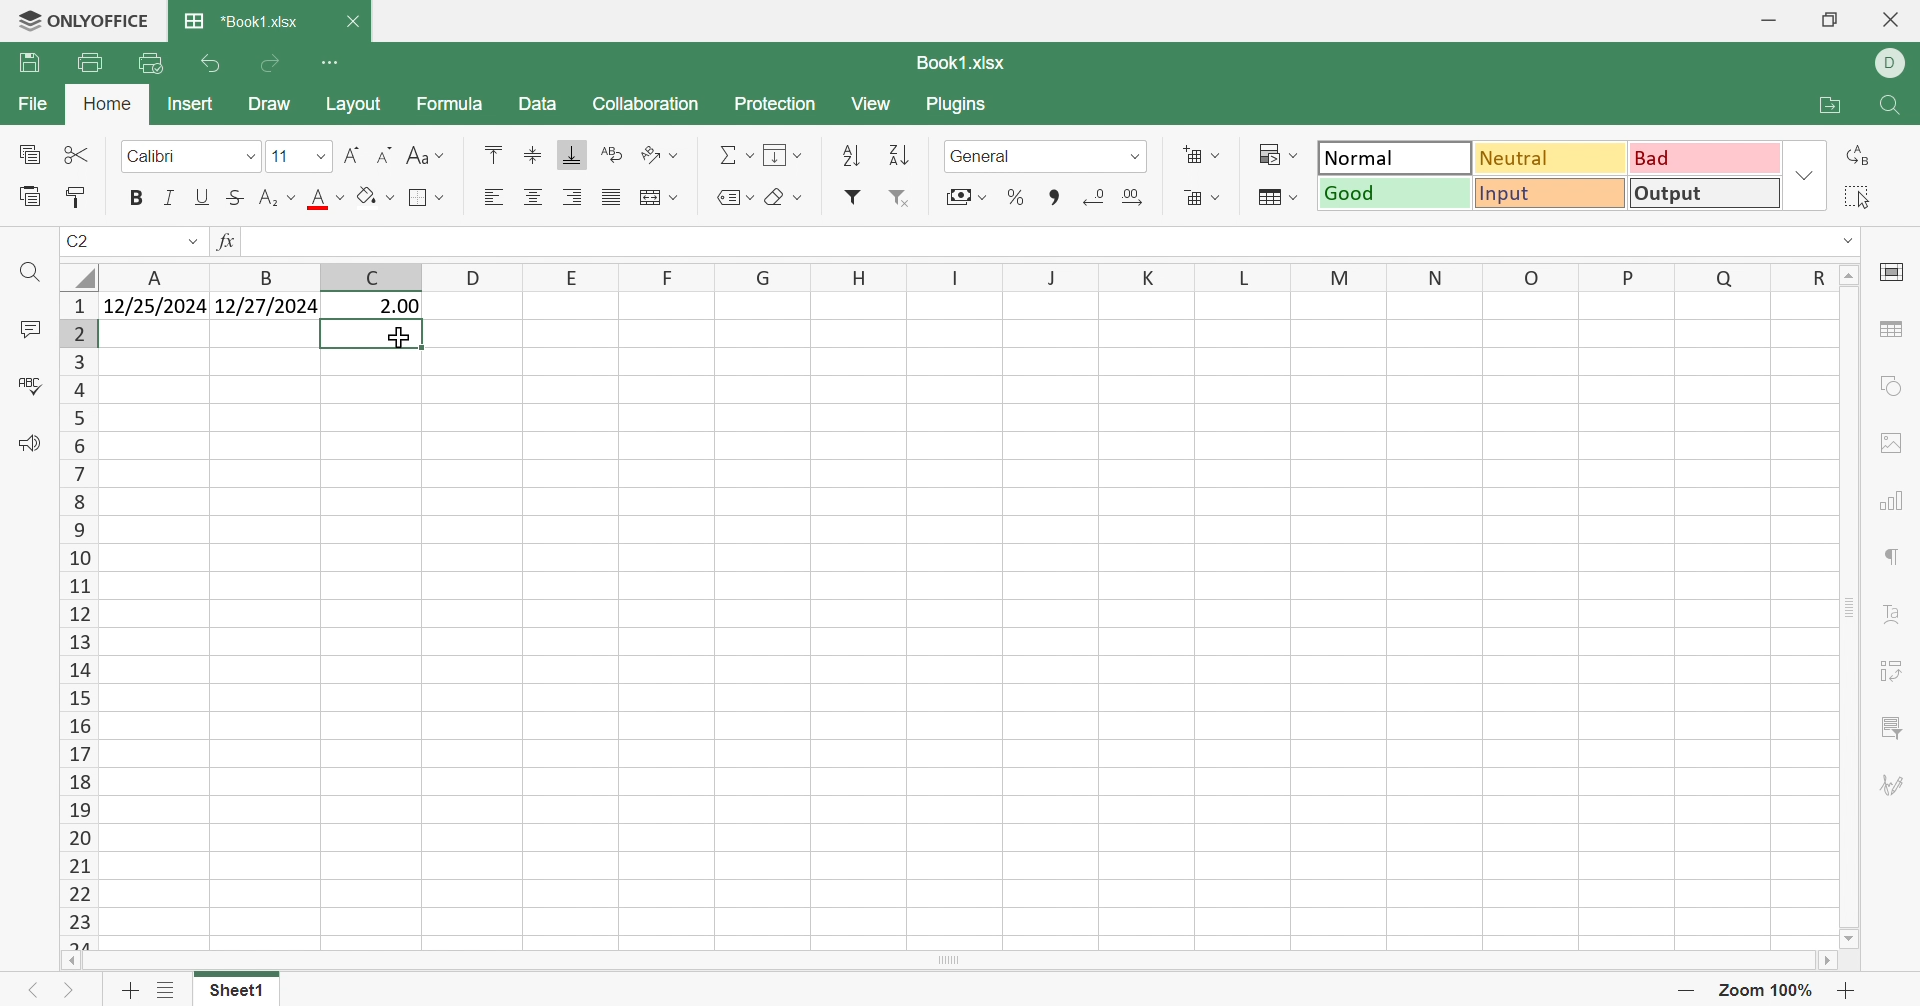 This screenshot has width=1920, height=1006. I want to click on DELL, so click(1895, 63).